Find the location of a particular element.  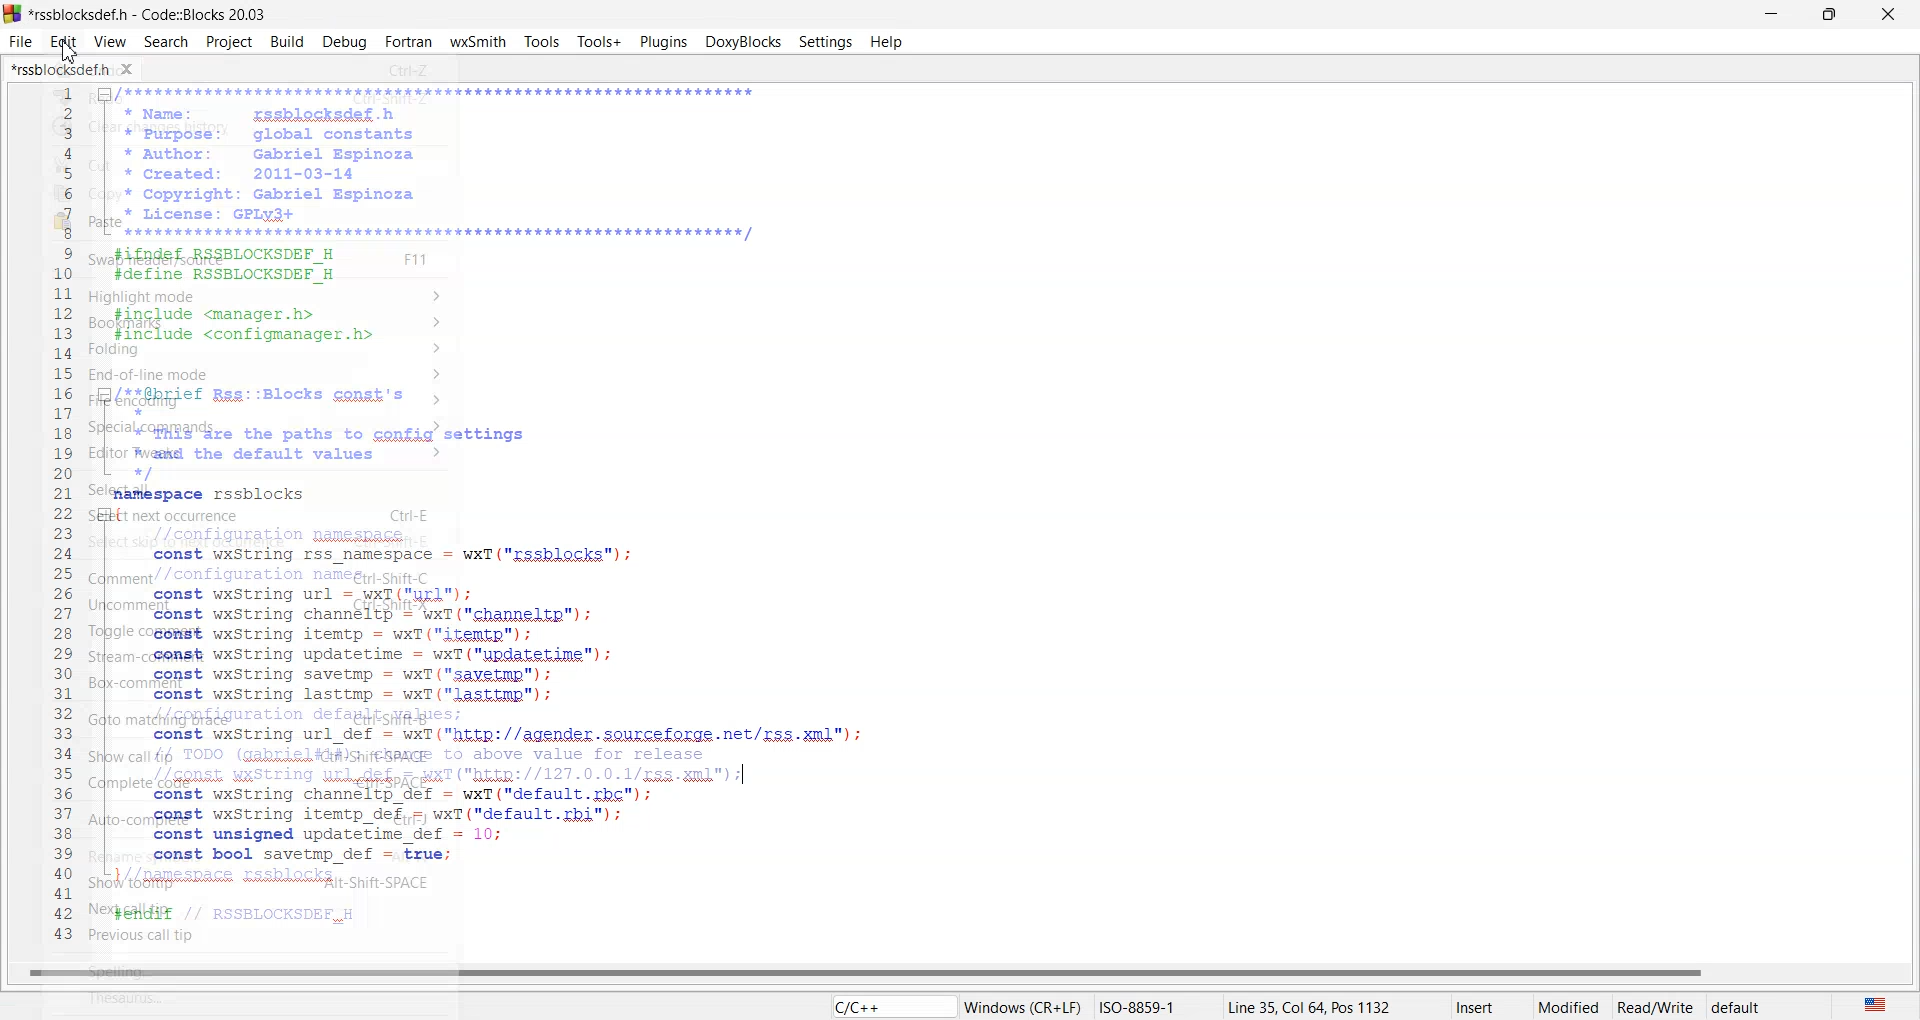

Fortran is located at coordinates (407, 42).